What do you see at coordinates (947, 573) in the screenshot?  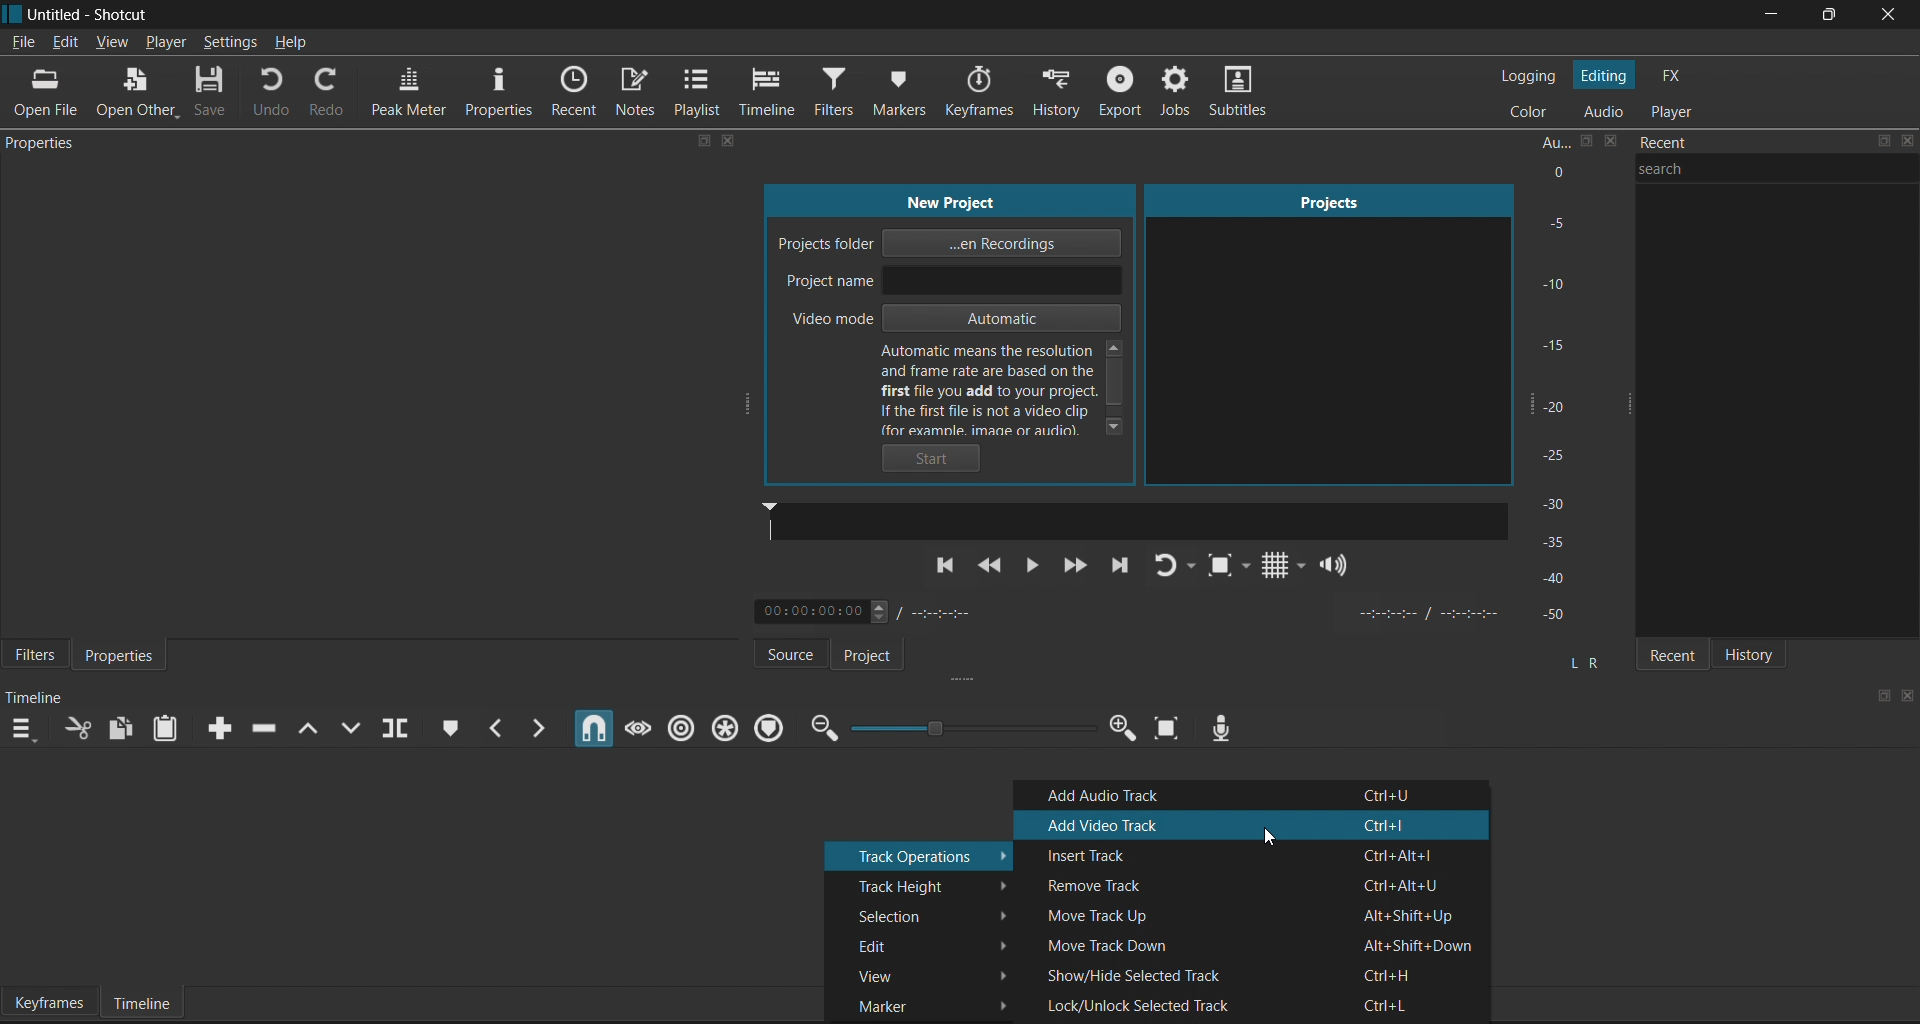 I see `Previous` at bounding box center [947, 573].